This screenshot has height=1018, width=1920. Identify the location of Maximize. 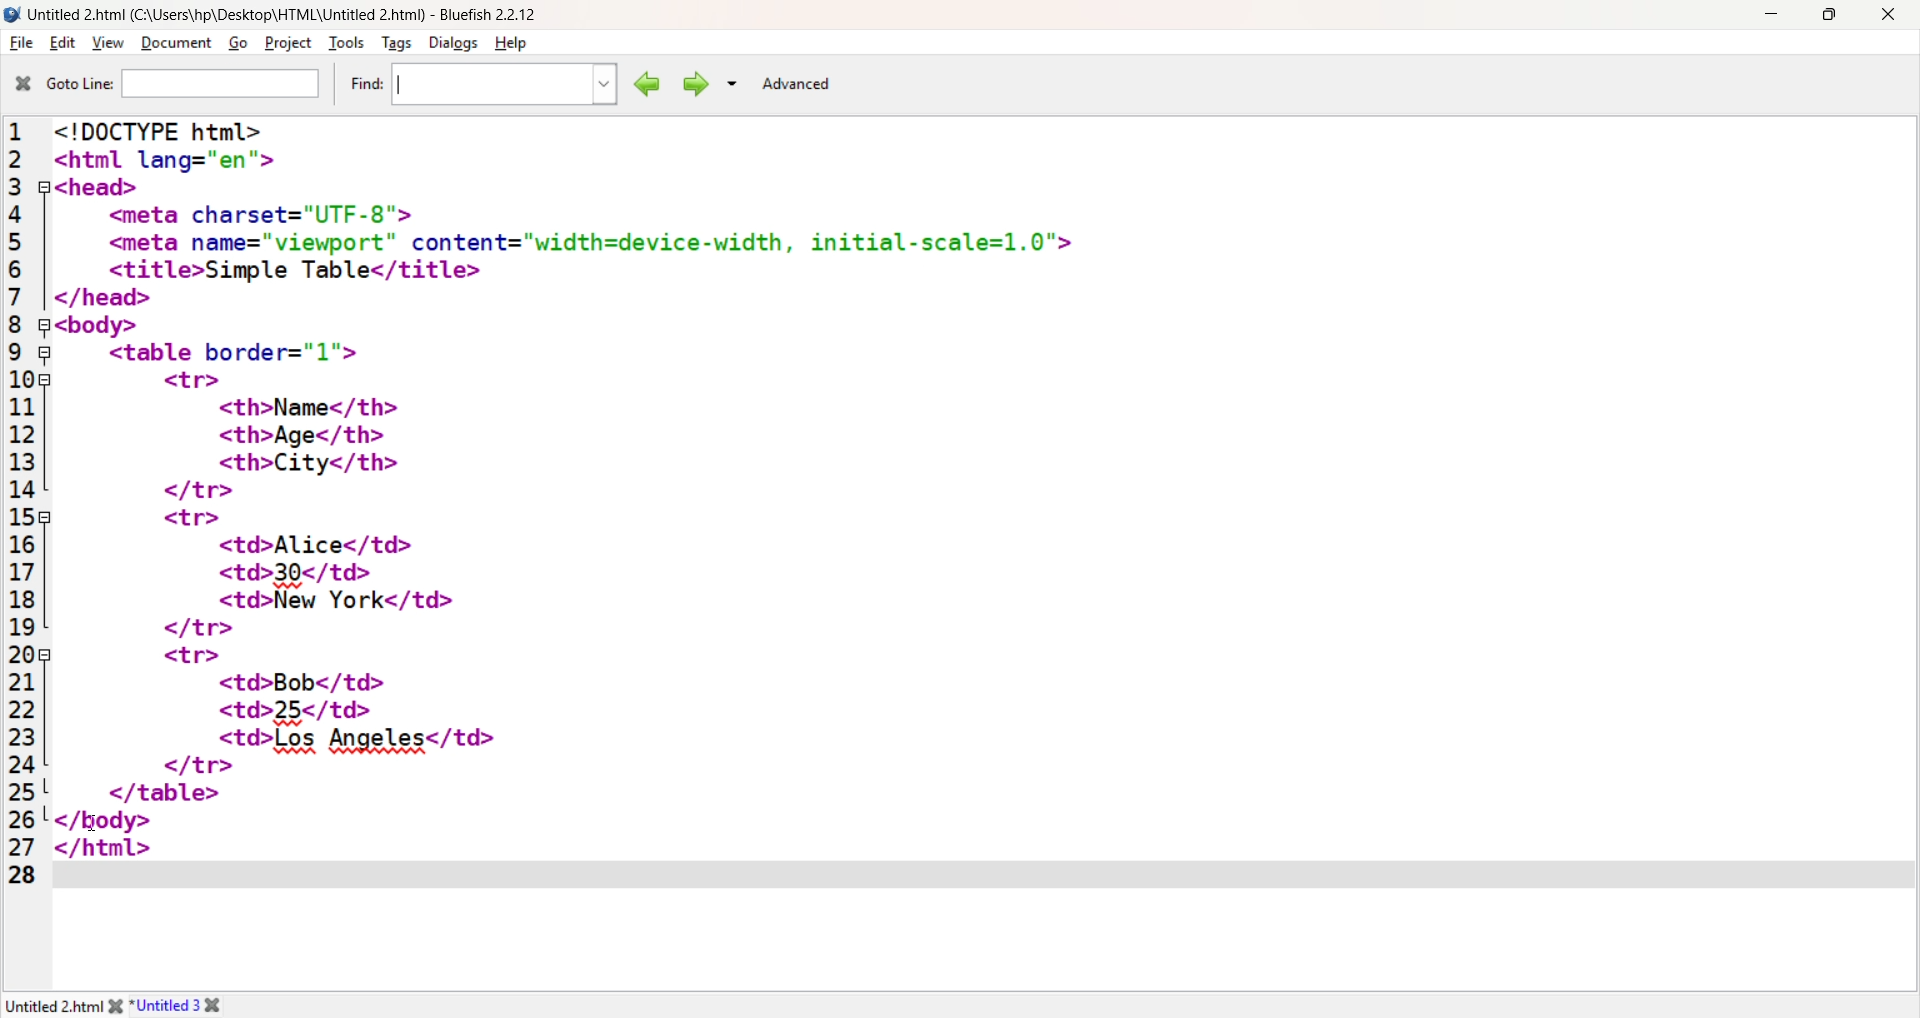
(1829, 15).